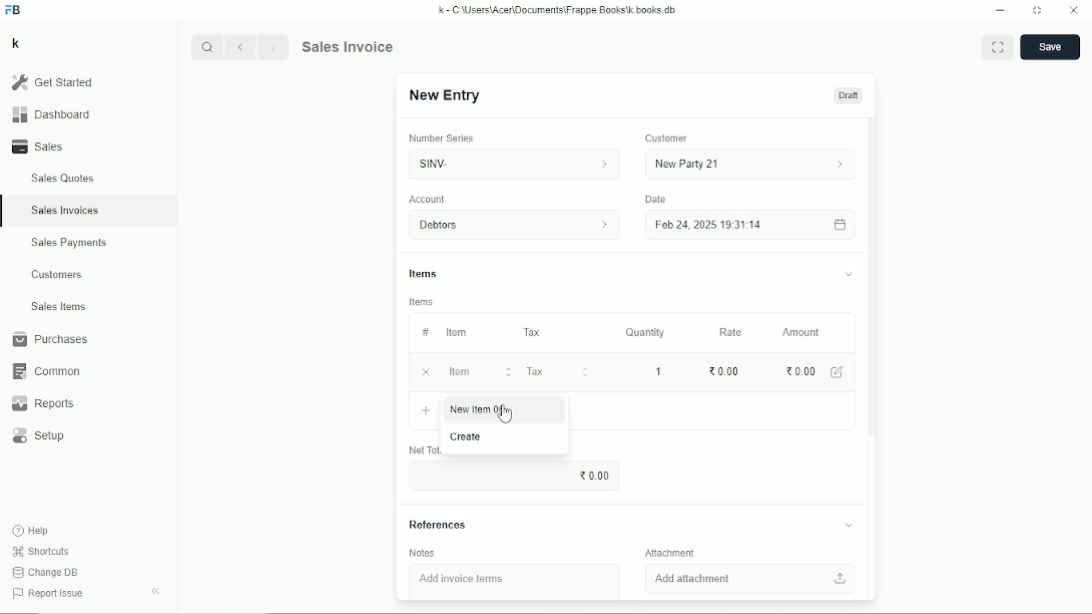  Describe the element at coordinates (534, 332) in the screenshot. I see `Tax` at that location.